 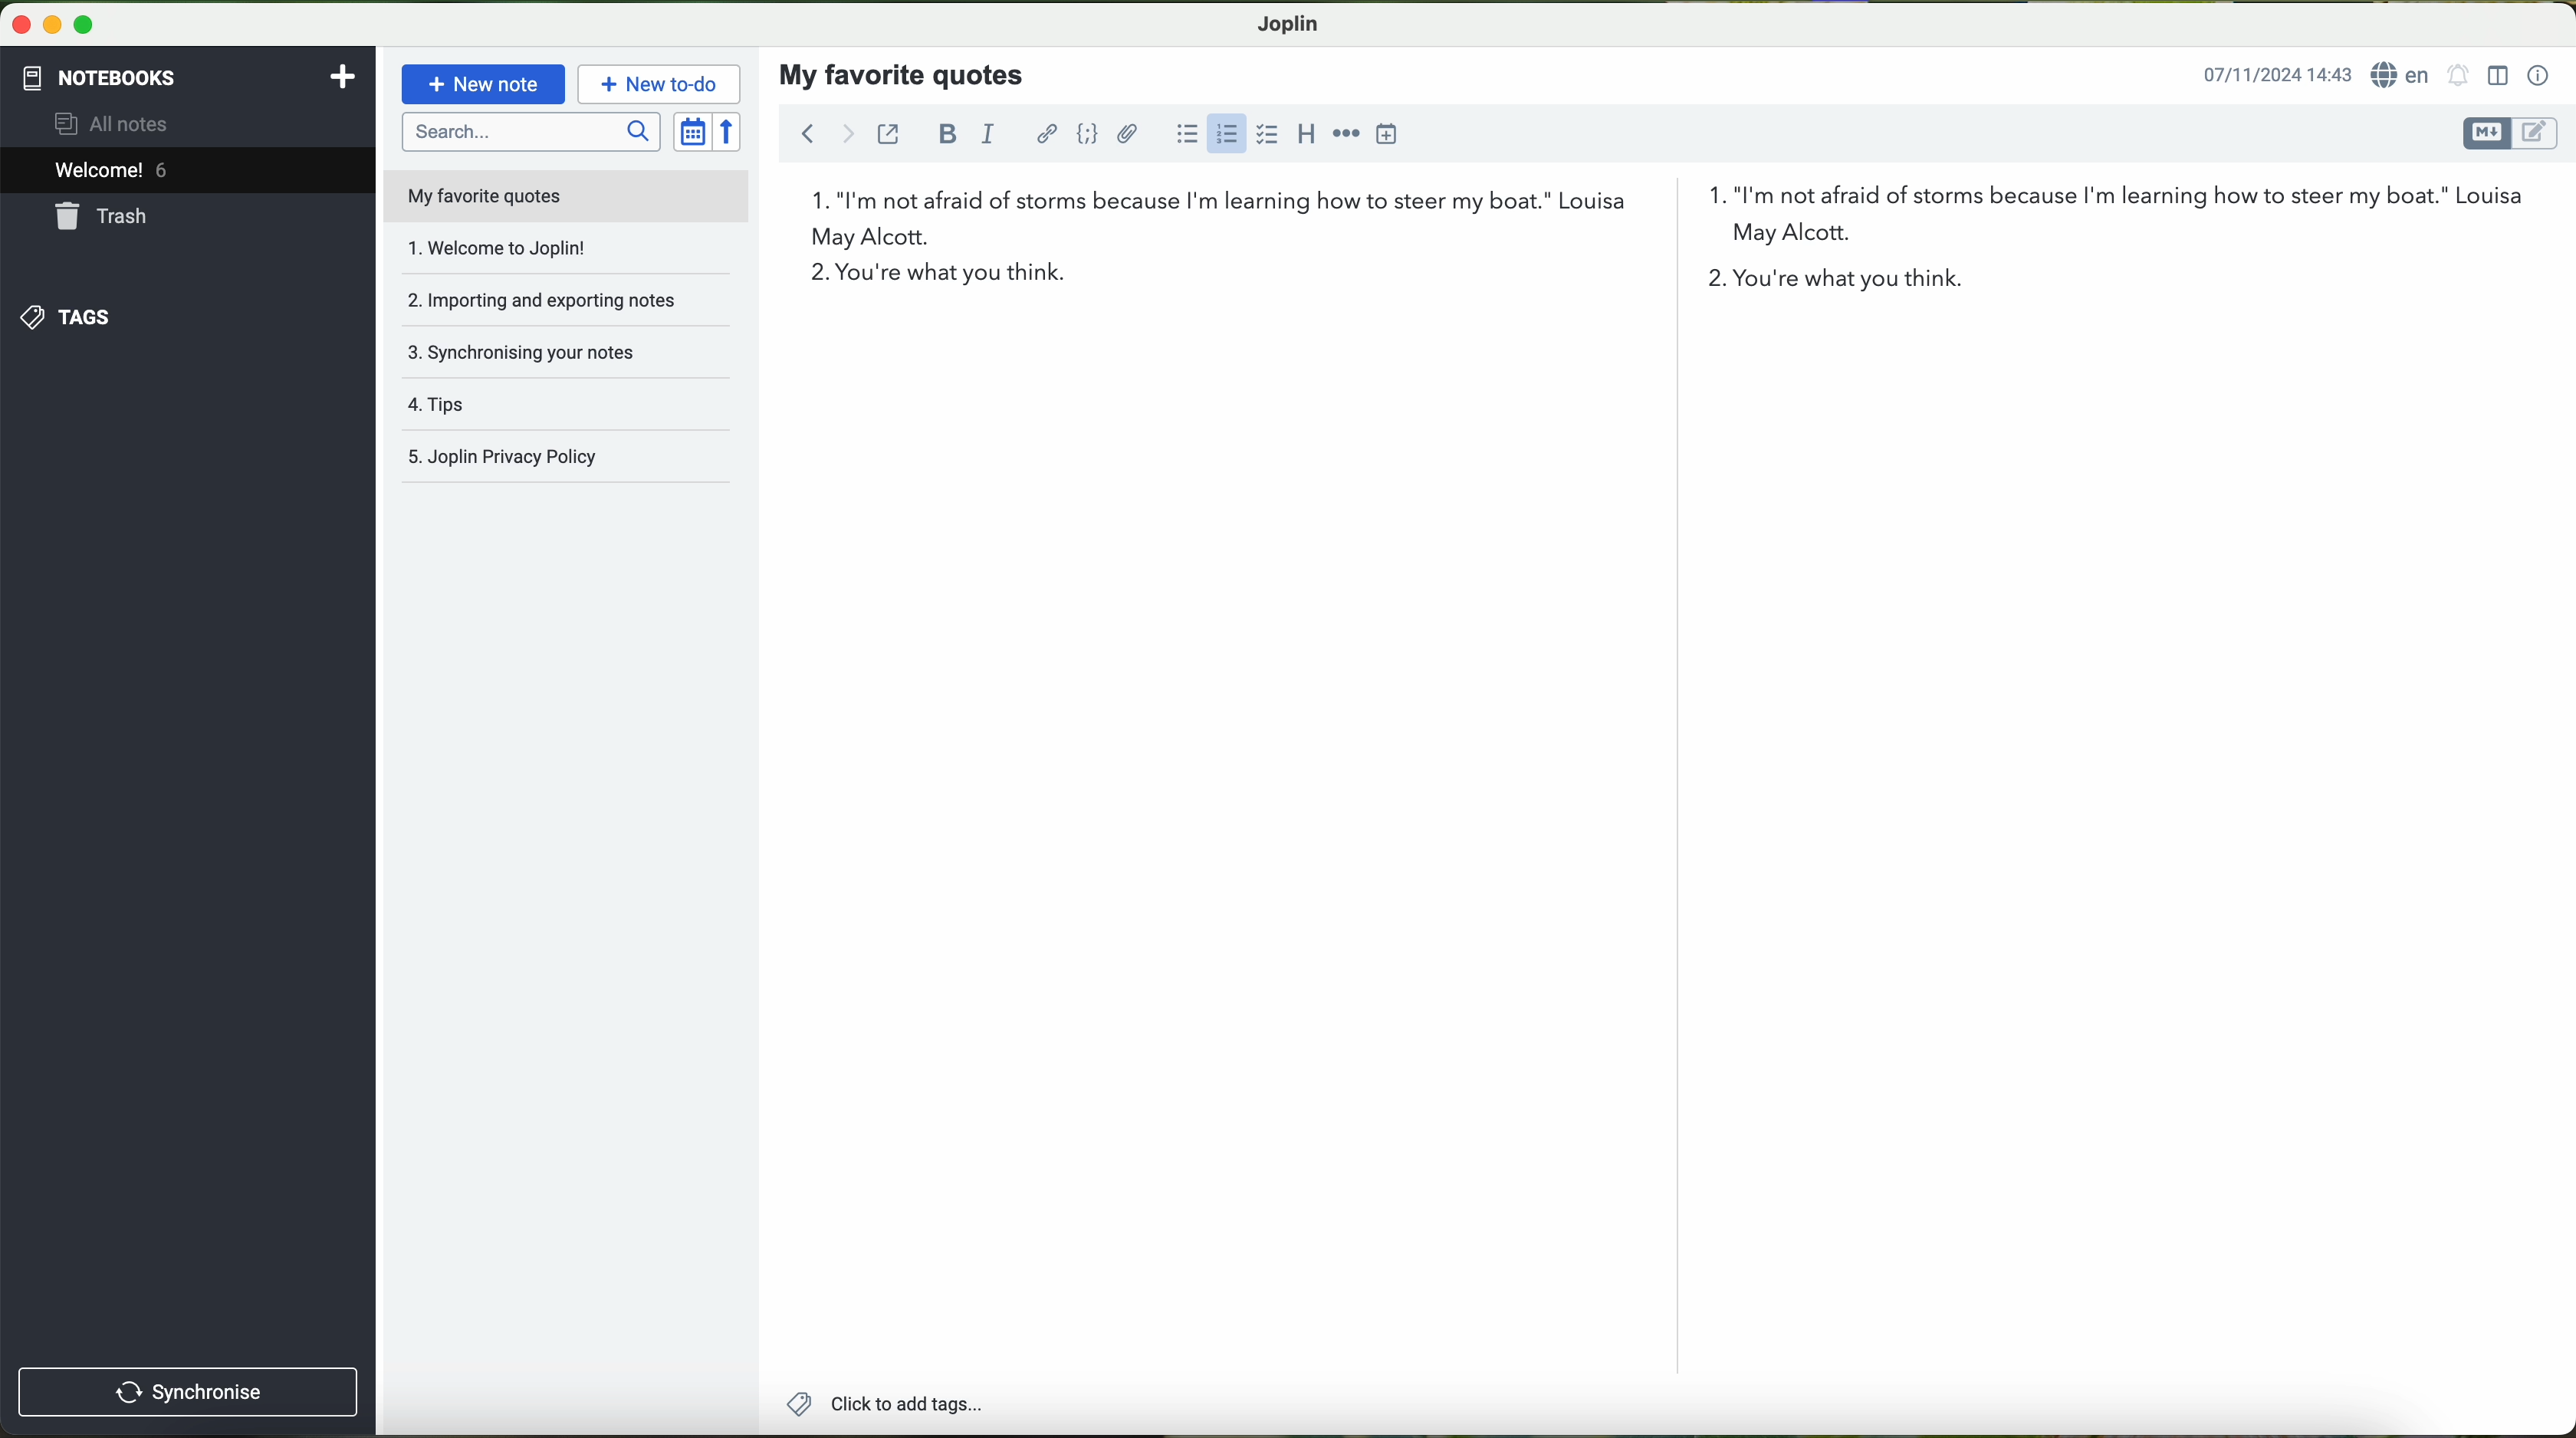 I want to click on code, so click(x=1090, y=136).